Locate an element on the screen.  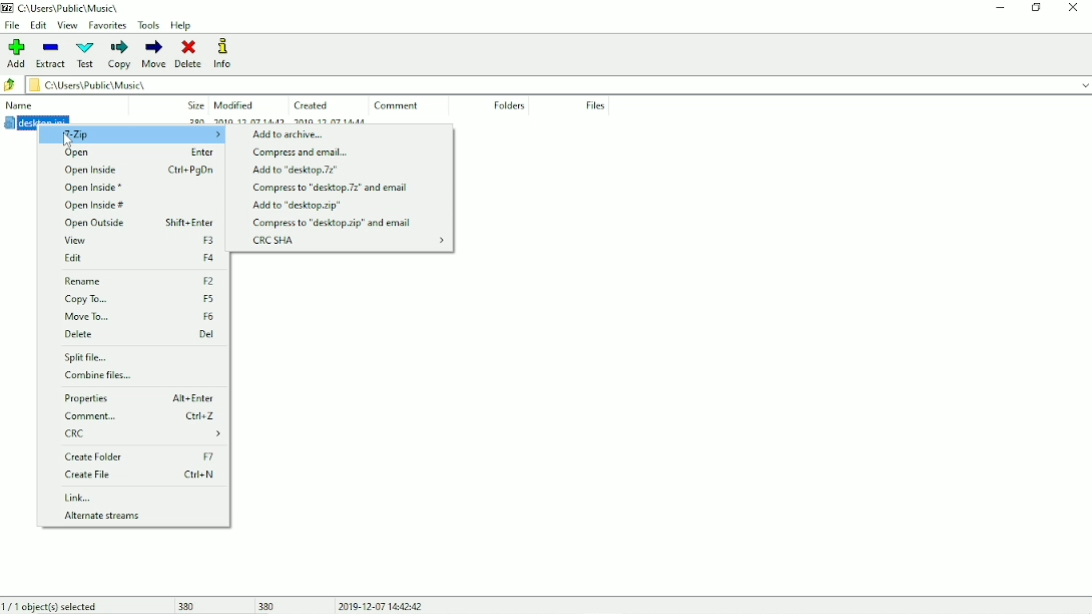
7 zip logo is located at coordinates (9, 8).